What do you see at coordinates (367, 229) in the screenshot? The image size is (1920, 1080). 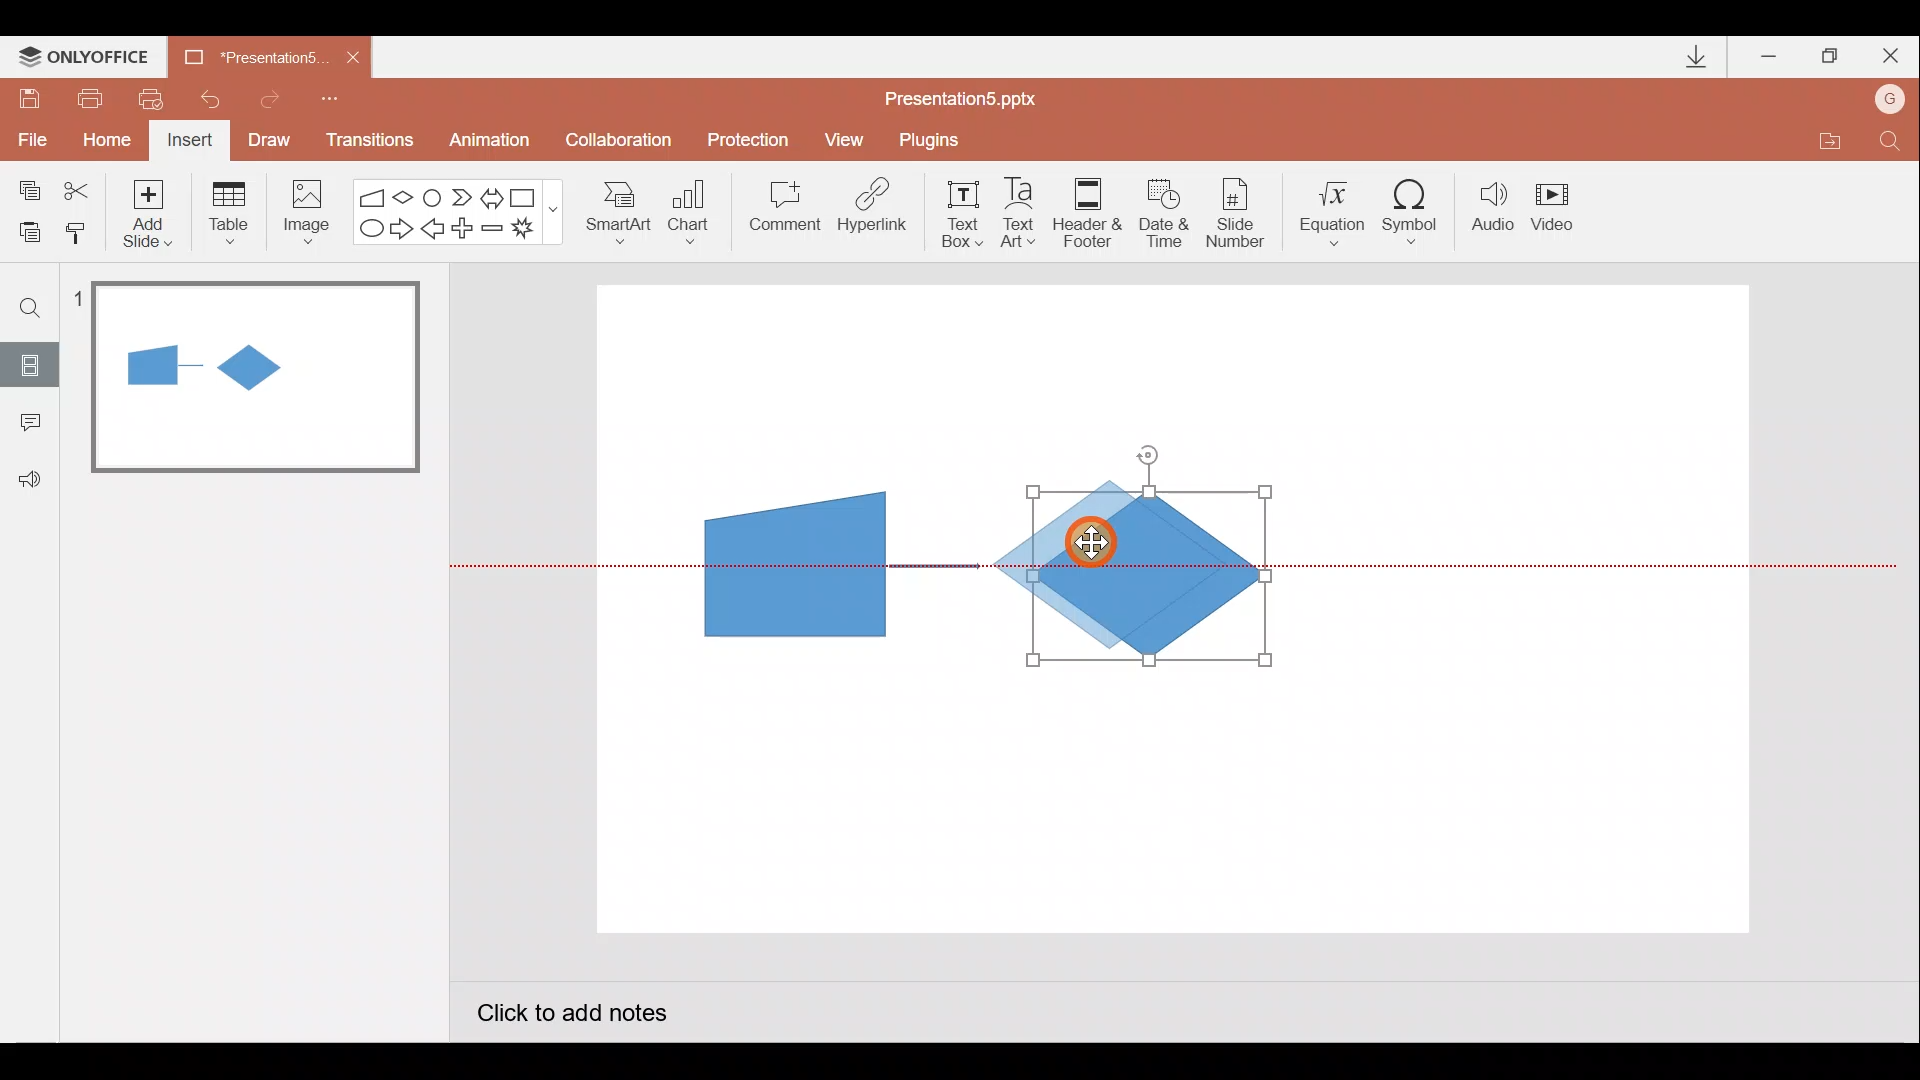 I see `Ellipse` at bounding box center [367, 229].